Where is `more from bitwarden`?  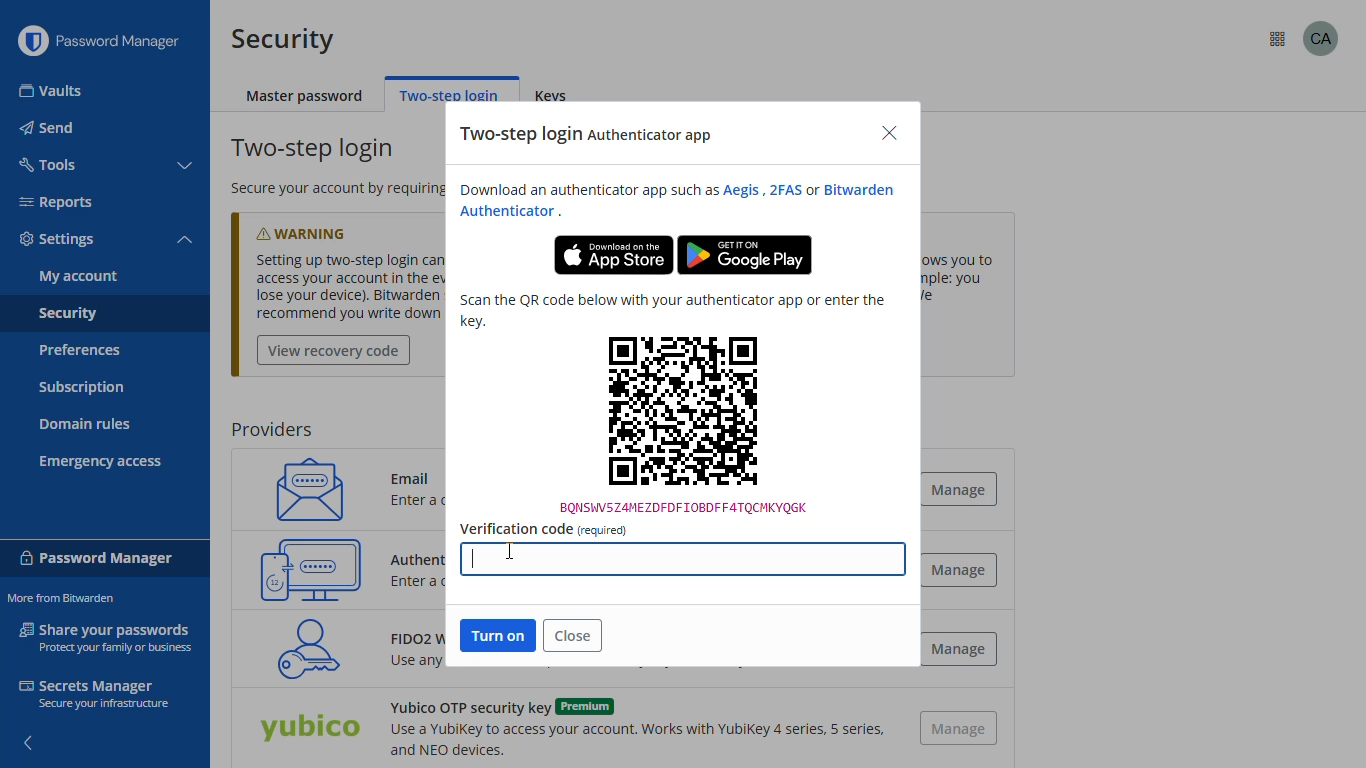
more from bitwarden is located at coordinates (1278, 40).